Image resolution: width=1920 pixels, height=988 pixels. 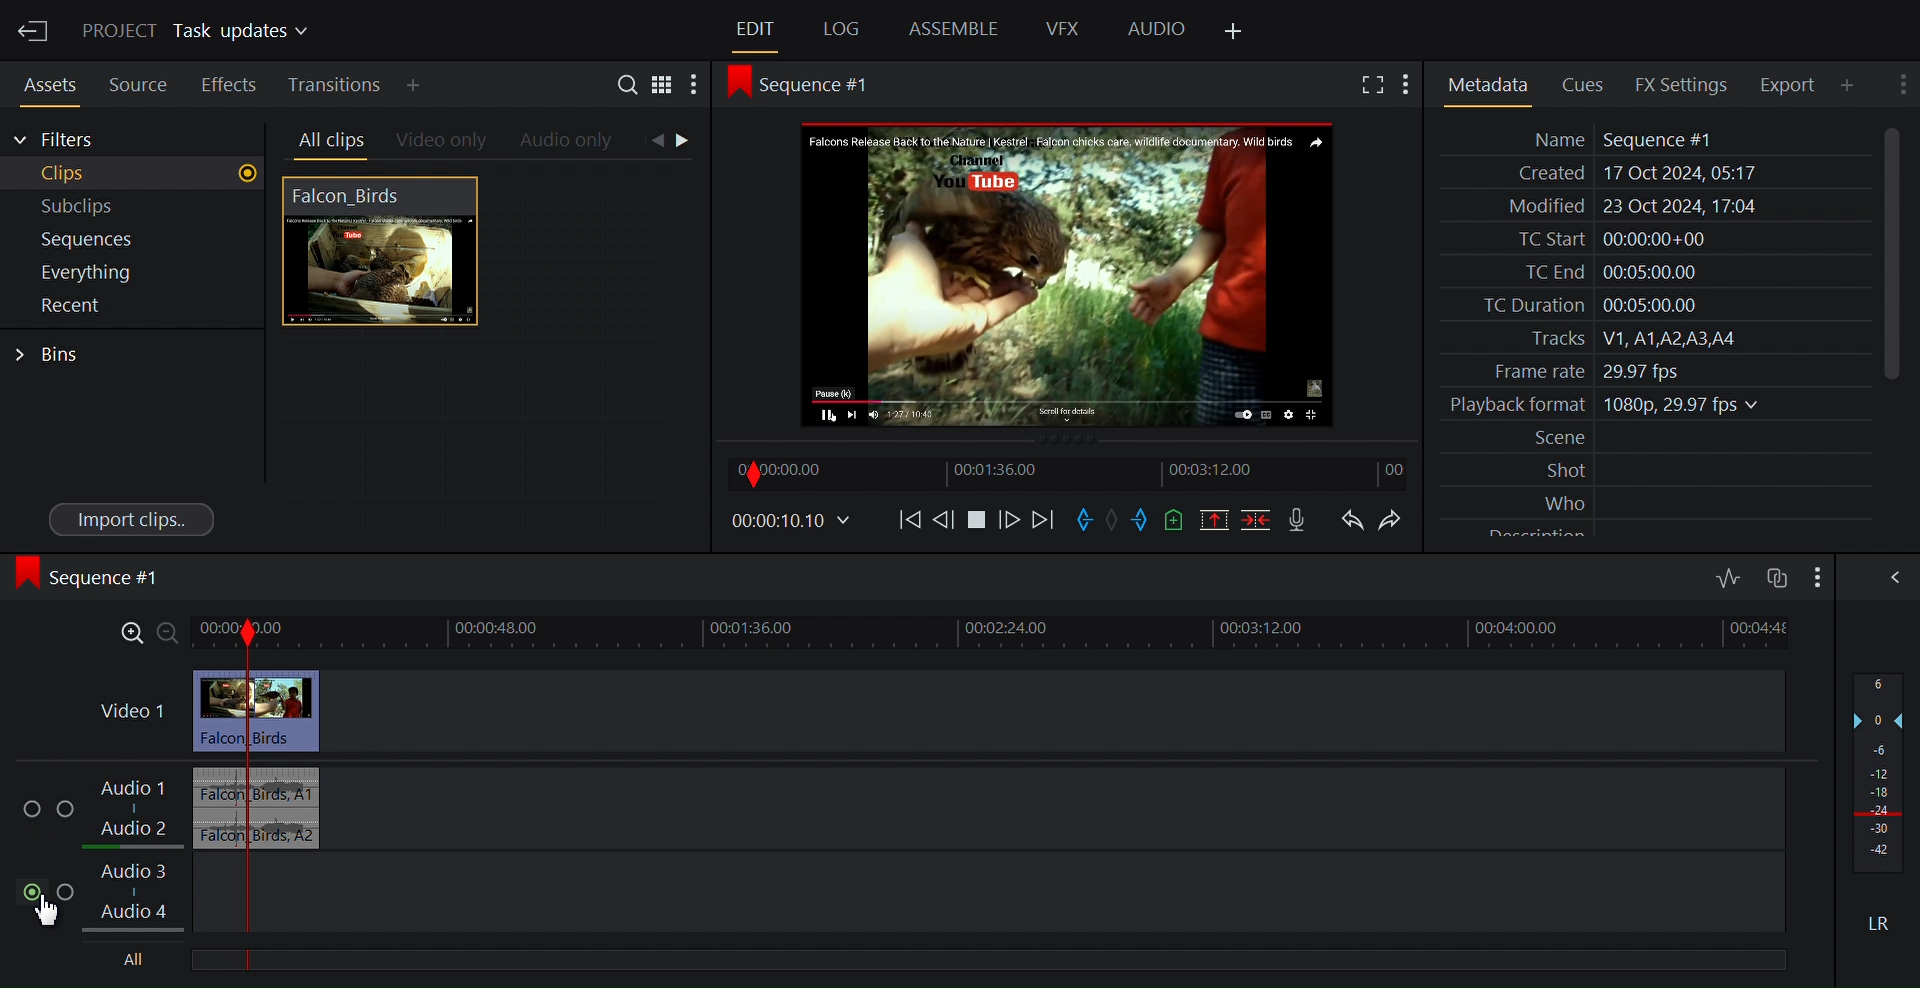 I want to click on Import clips, so click(x=133, y=518).